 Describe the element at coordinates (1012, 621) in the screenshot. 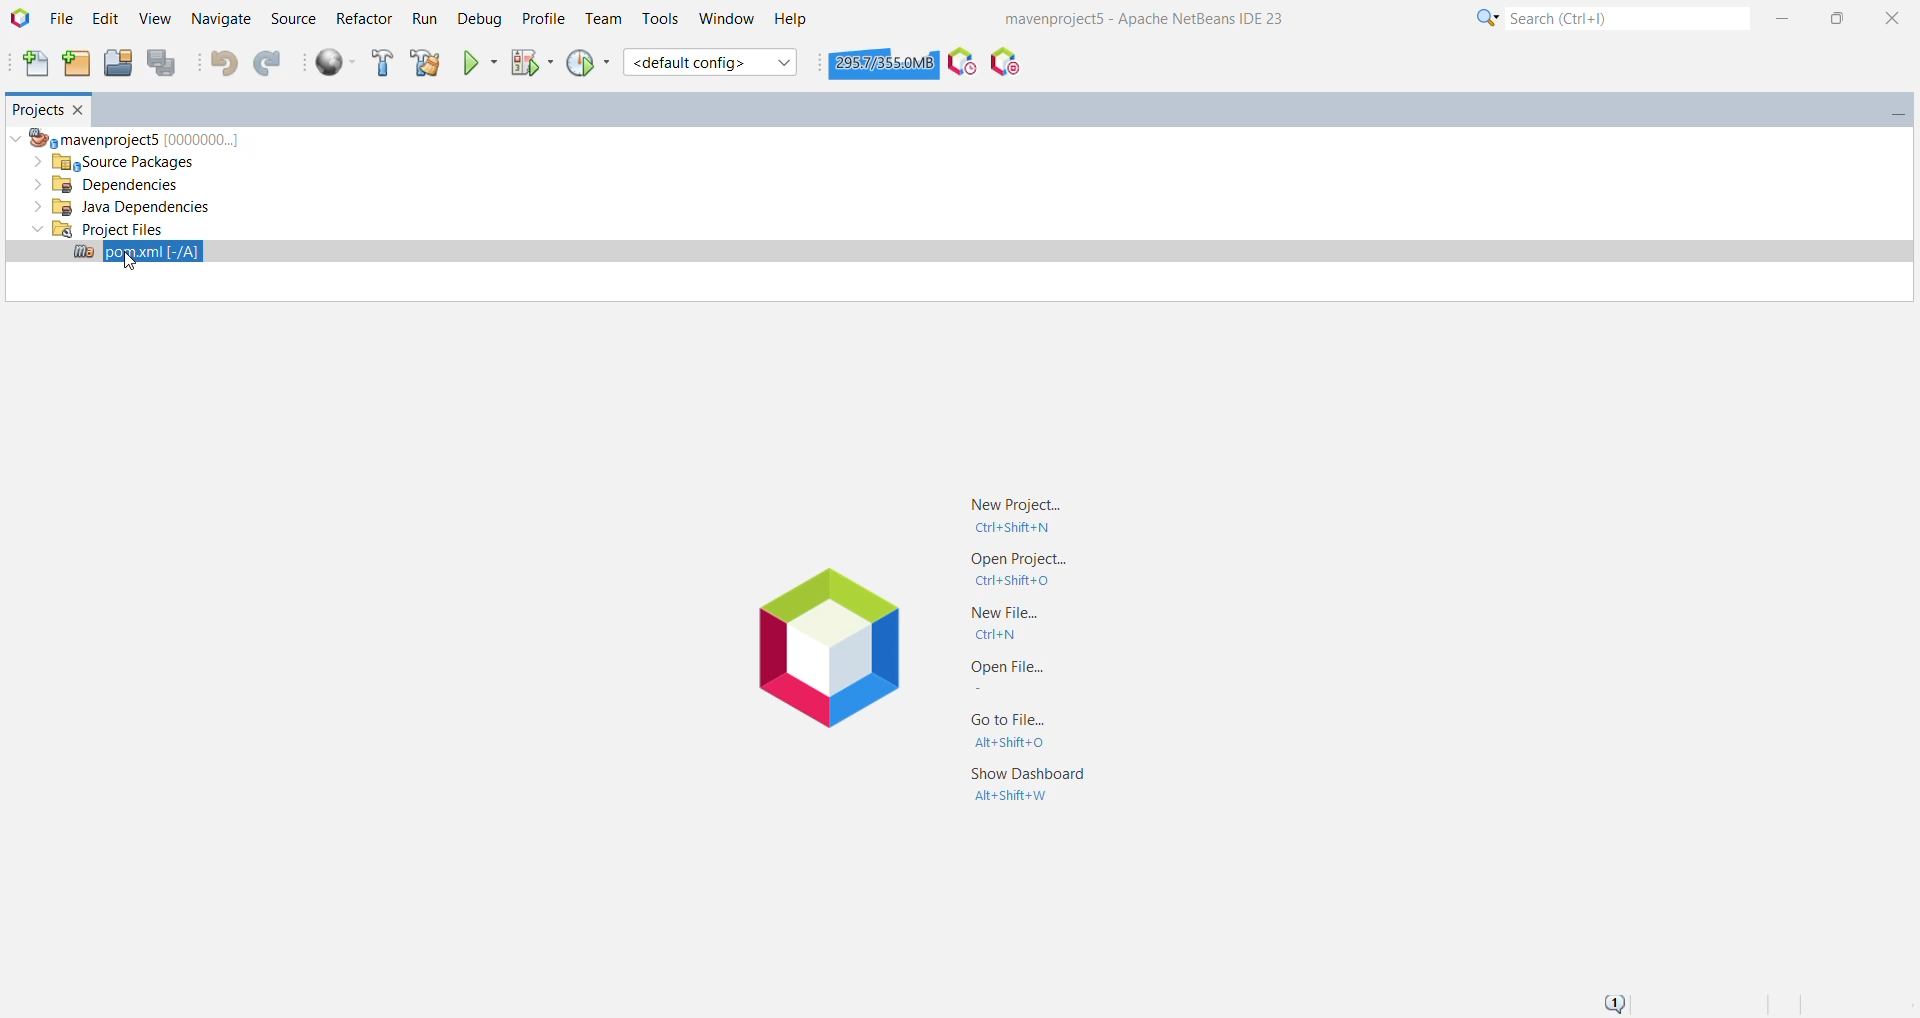

I see `New File` at that location.